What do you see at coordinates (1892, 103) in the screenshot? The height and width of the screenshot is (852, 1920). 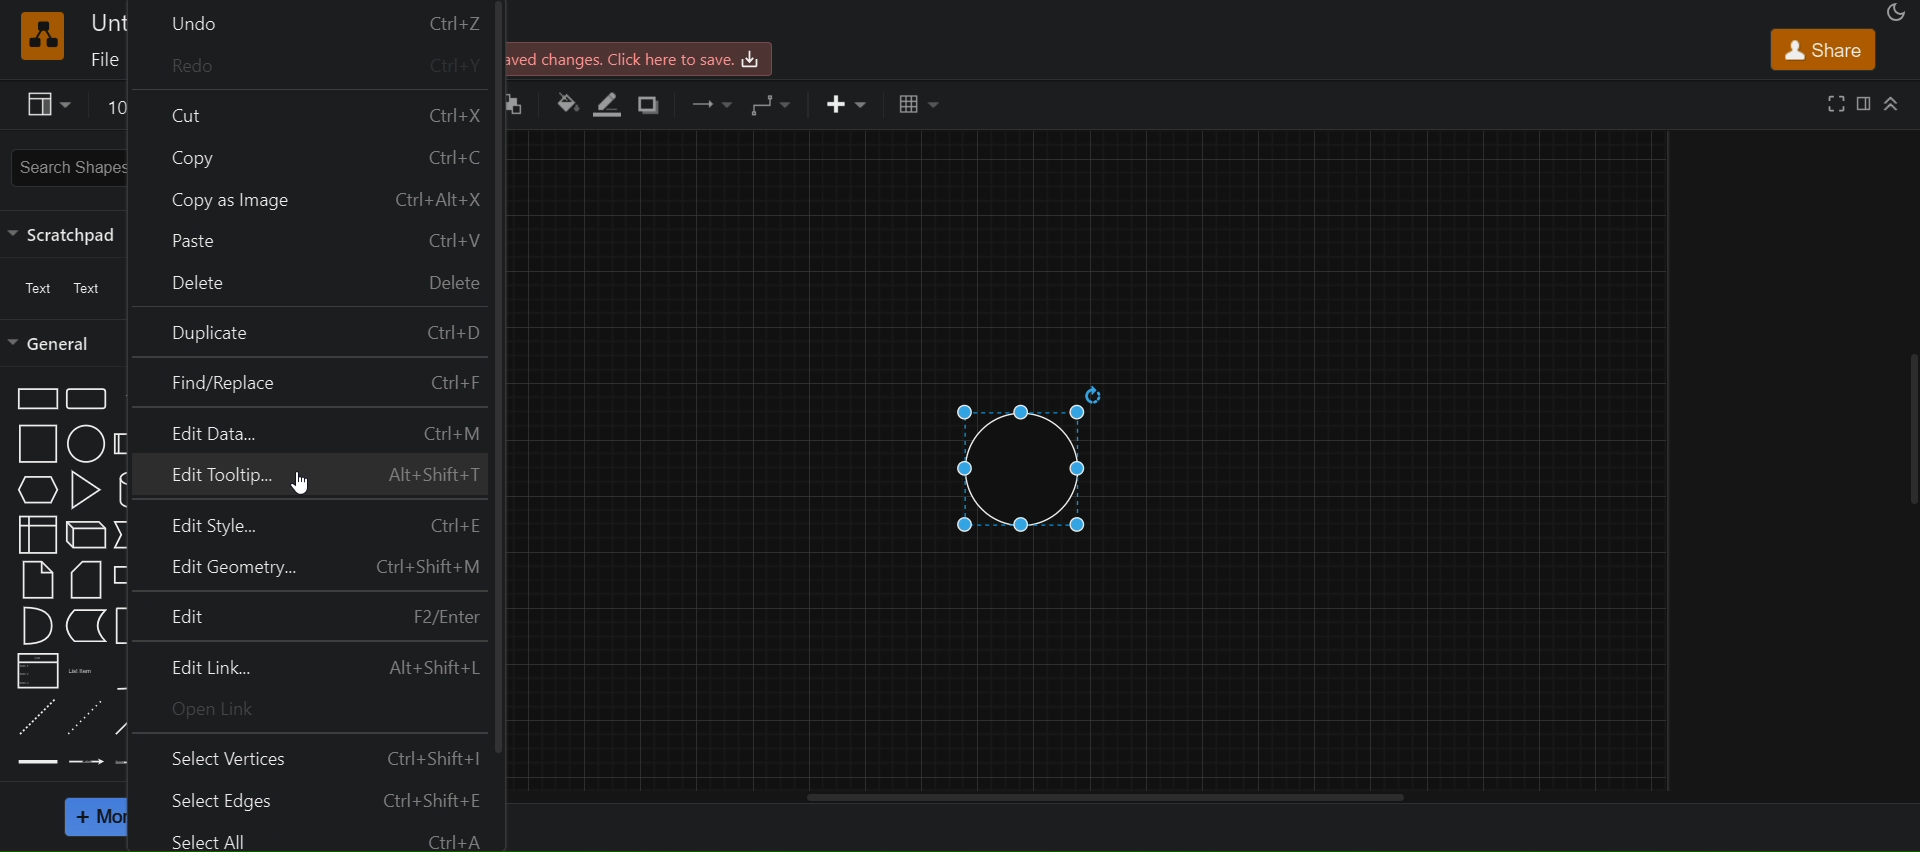 I see `collapase/expand` at bounding box center [1892, 103].